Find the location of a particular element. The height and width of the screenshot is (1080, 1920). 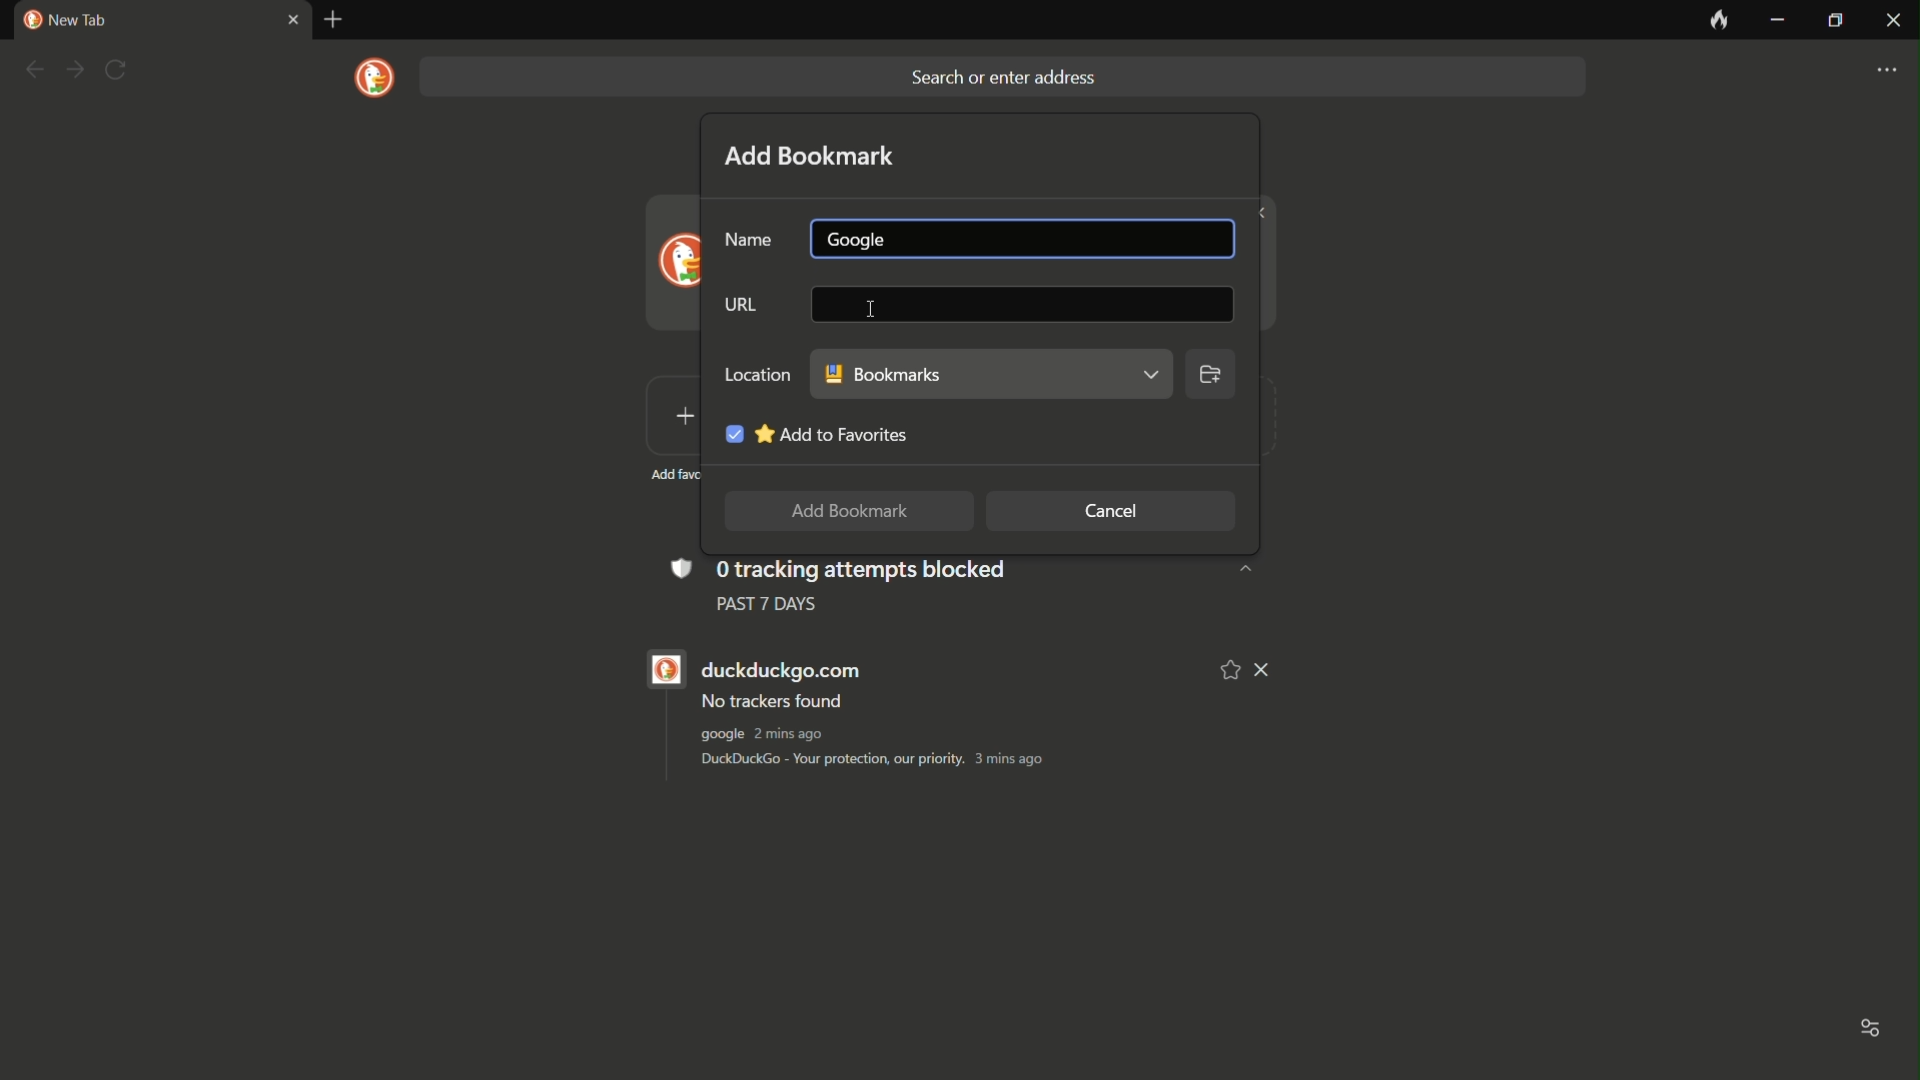

new tab is located at coordinates (334, 20).